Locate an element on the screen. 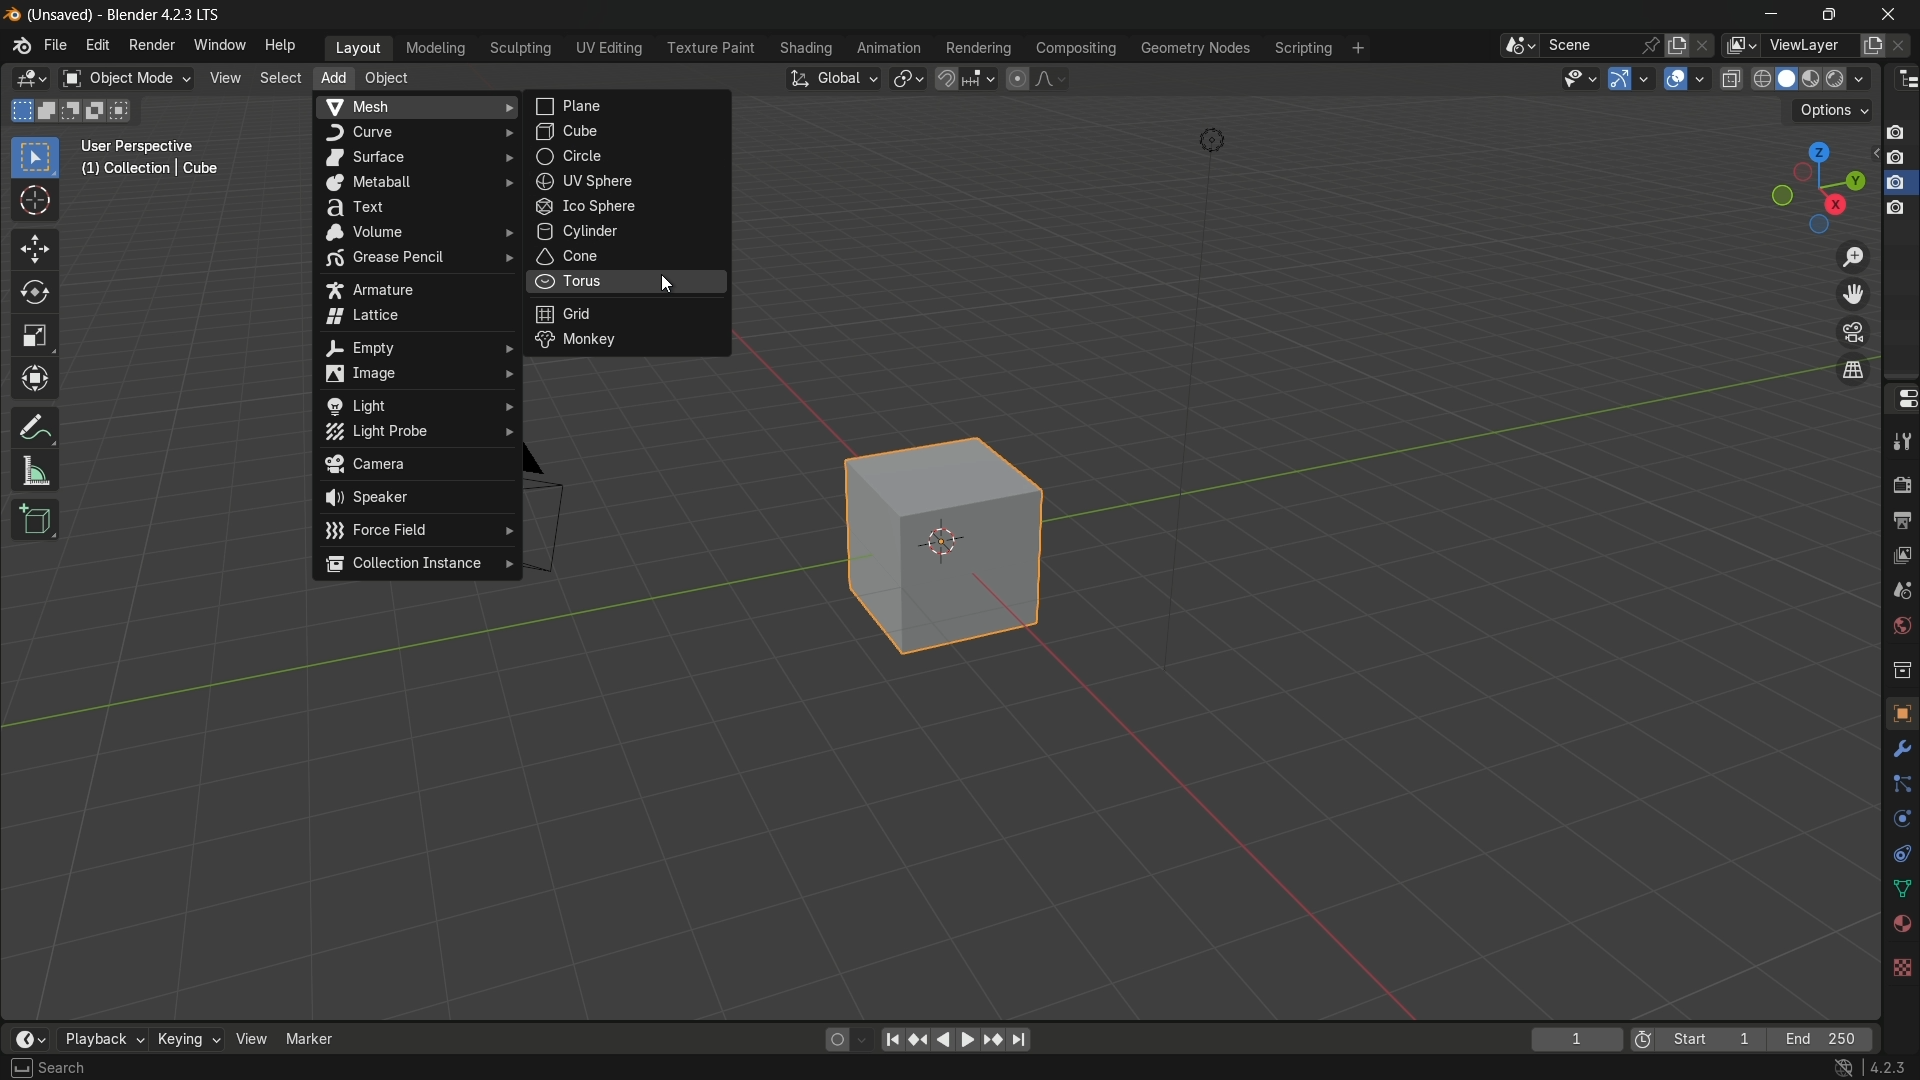  torus is located at coordinates (630, 284).